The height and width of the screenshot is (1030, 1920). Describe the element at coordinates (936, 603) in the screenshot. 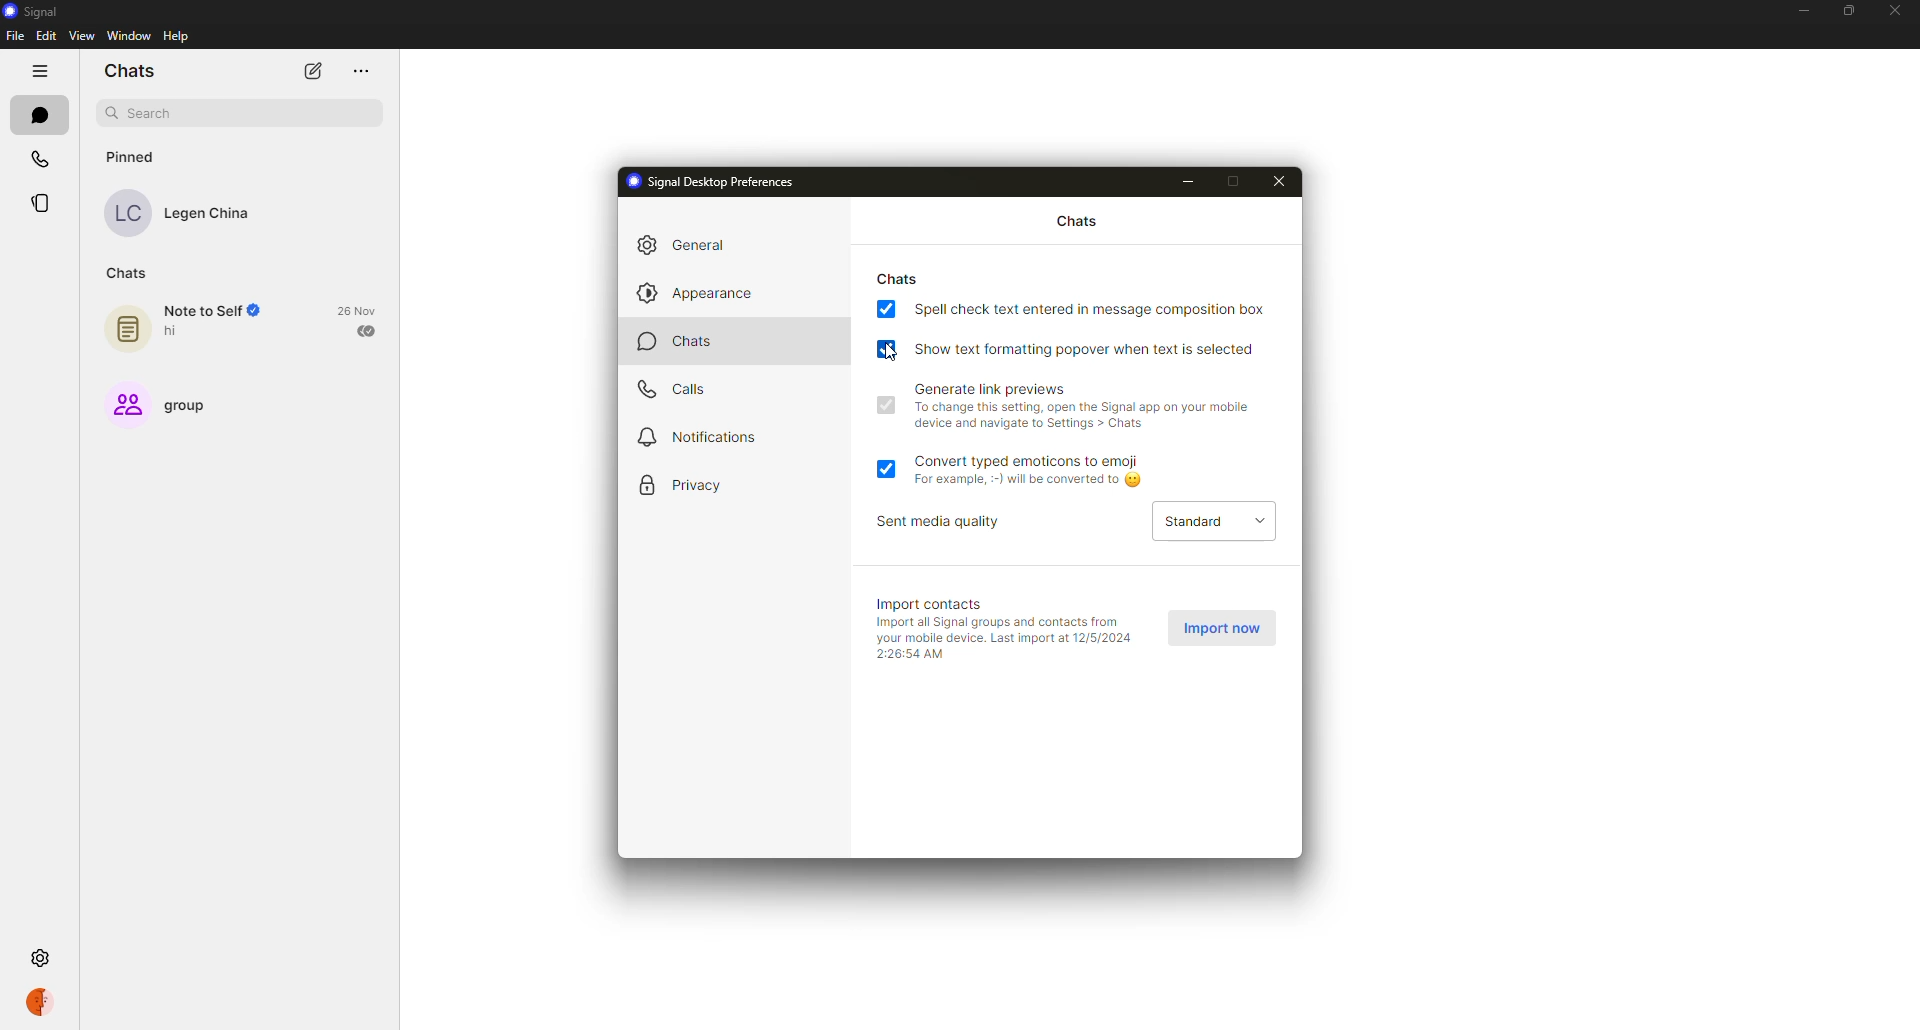

I see `import contacts` at that location.